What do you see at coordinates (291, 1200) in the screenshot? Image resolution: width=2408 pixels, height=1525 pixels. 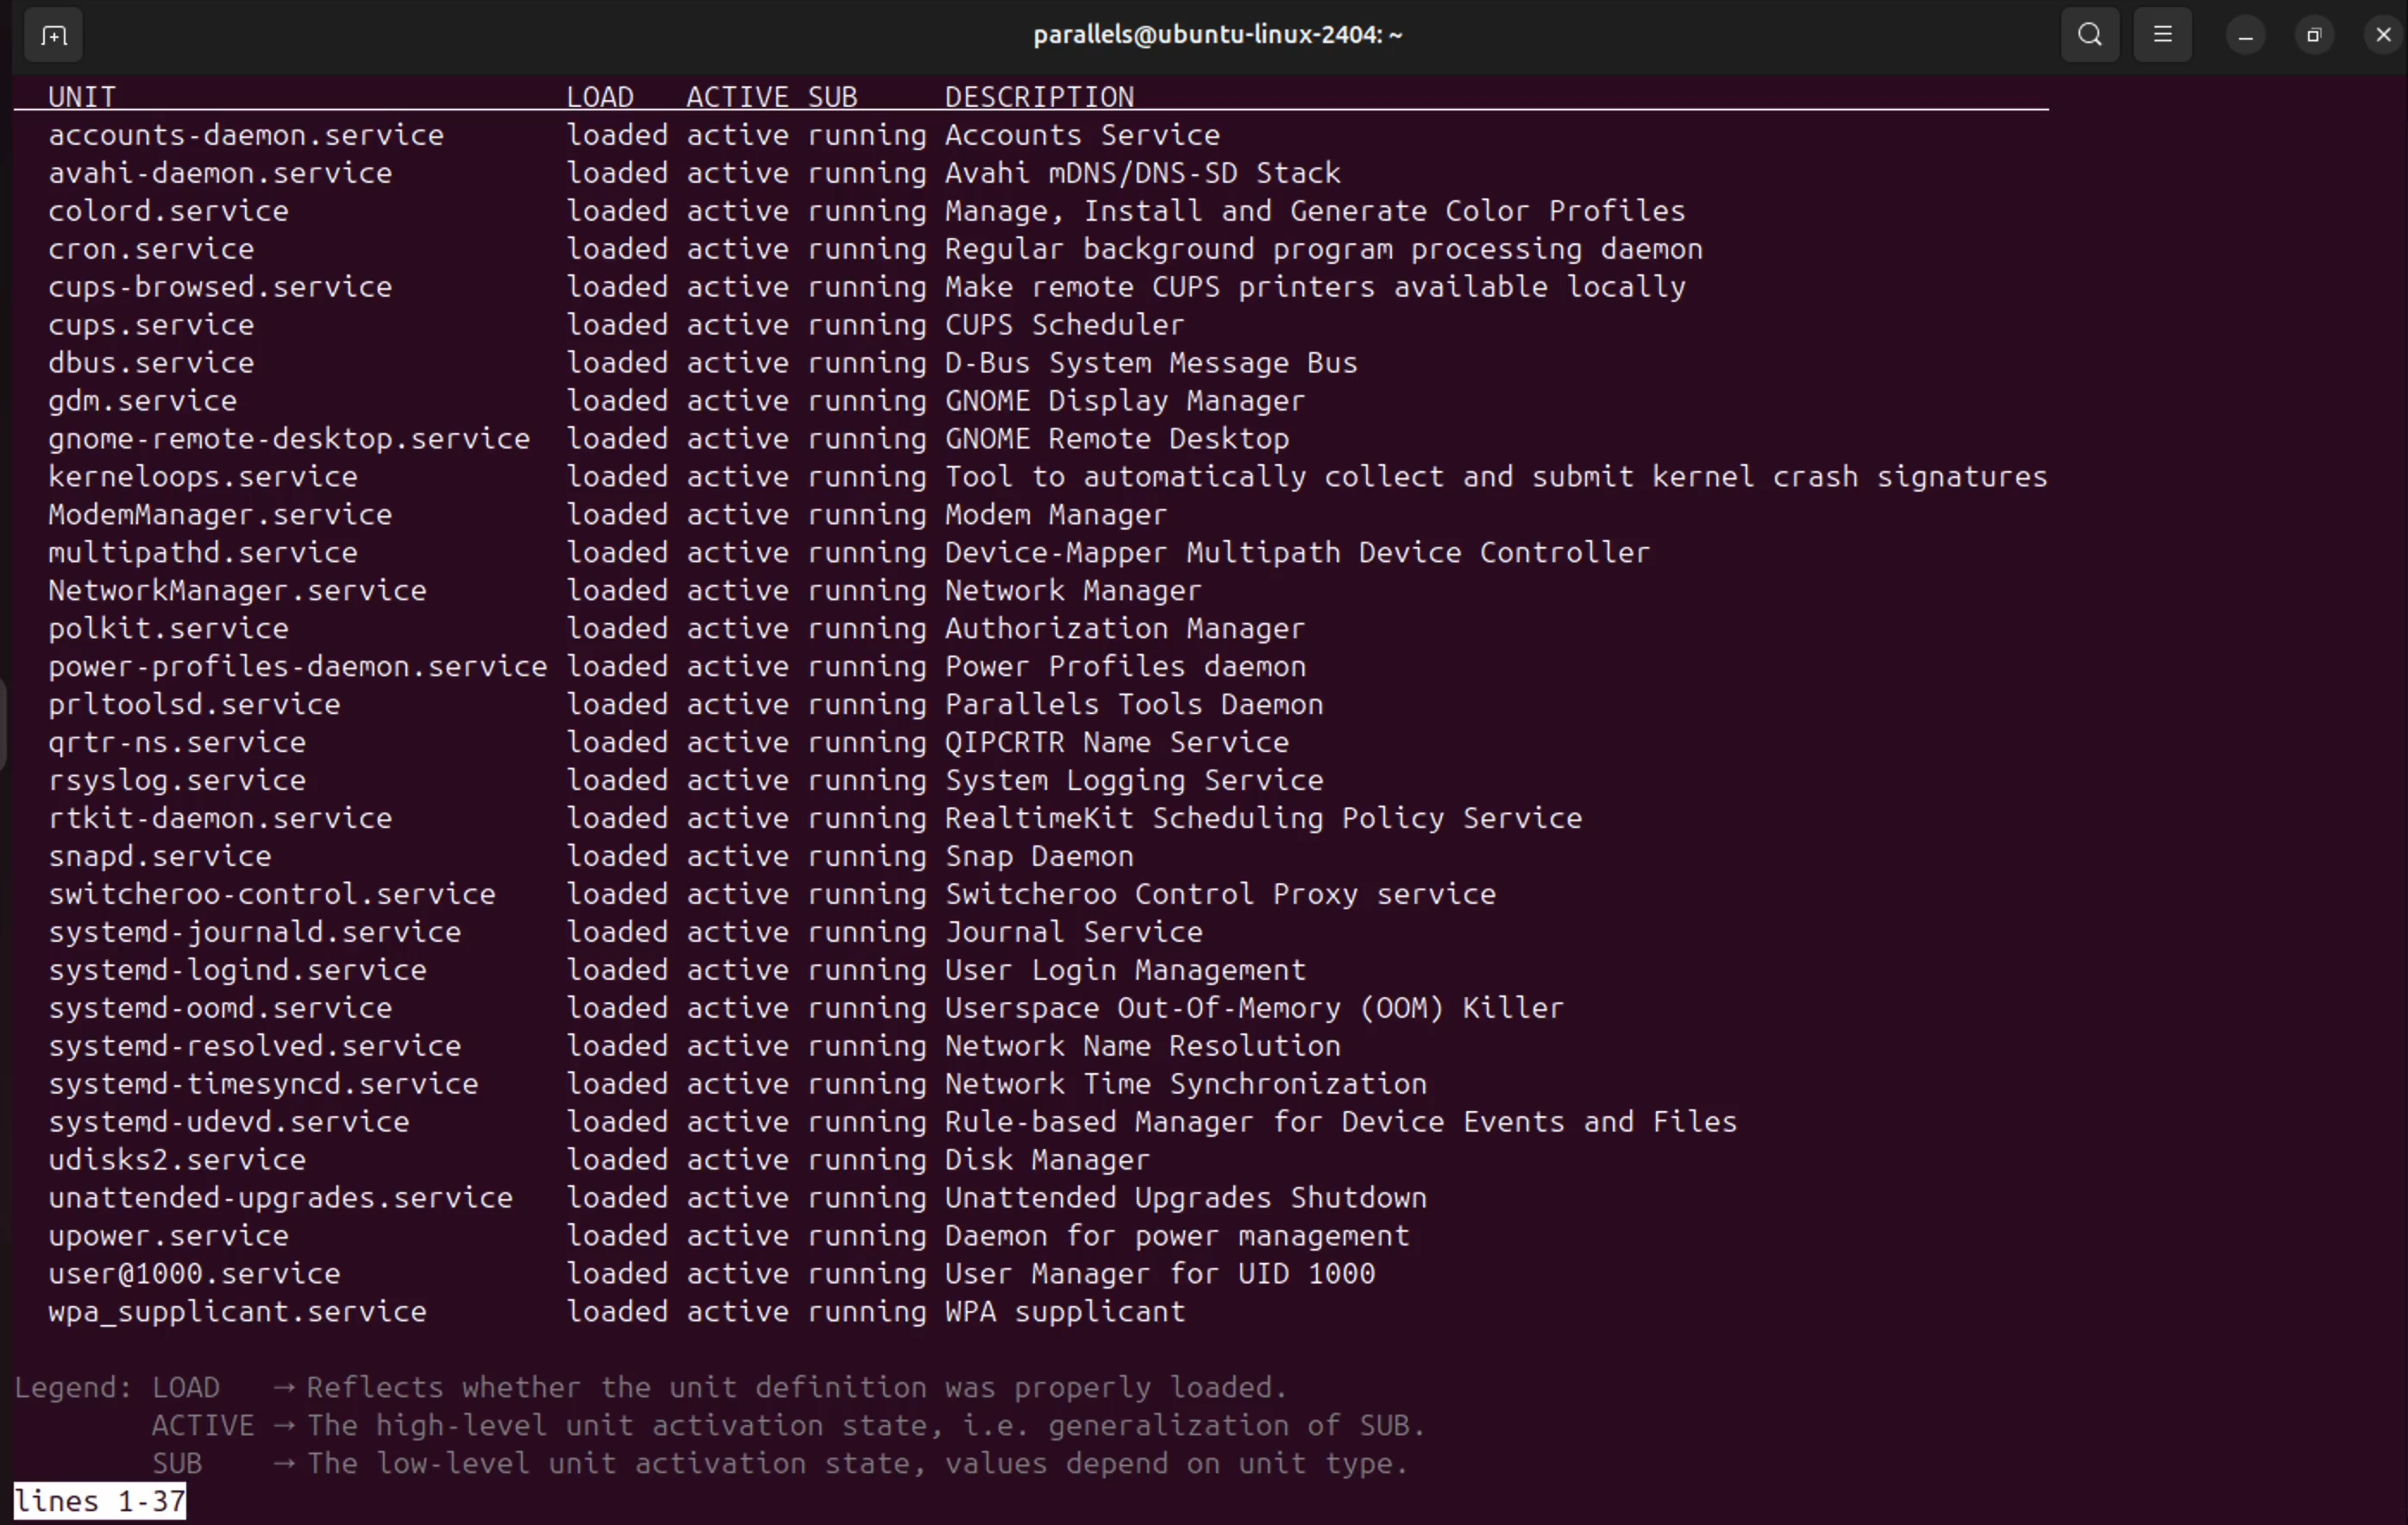 I see `un attended service` at bounding box center [291, 1200].